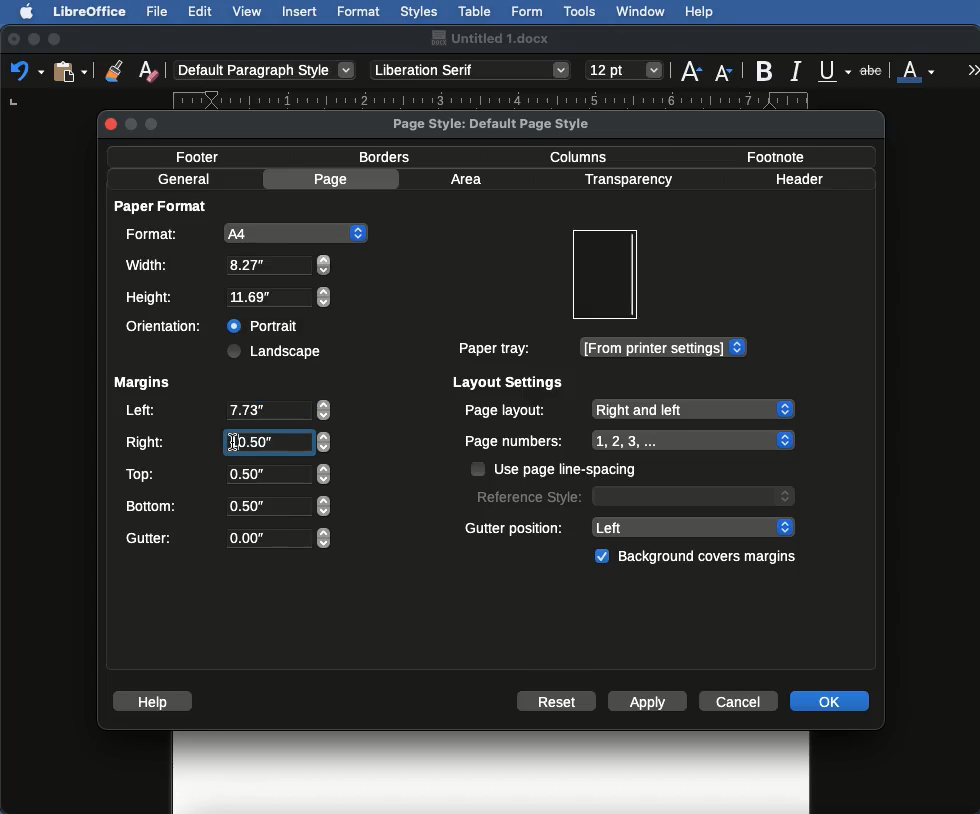 This screenshot has width=980, height=814. Describe the element at coordinates (699, 12) in the screenshot. I see `Help` at that location.